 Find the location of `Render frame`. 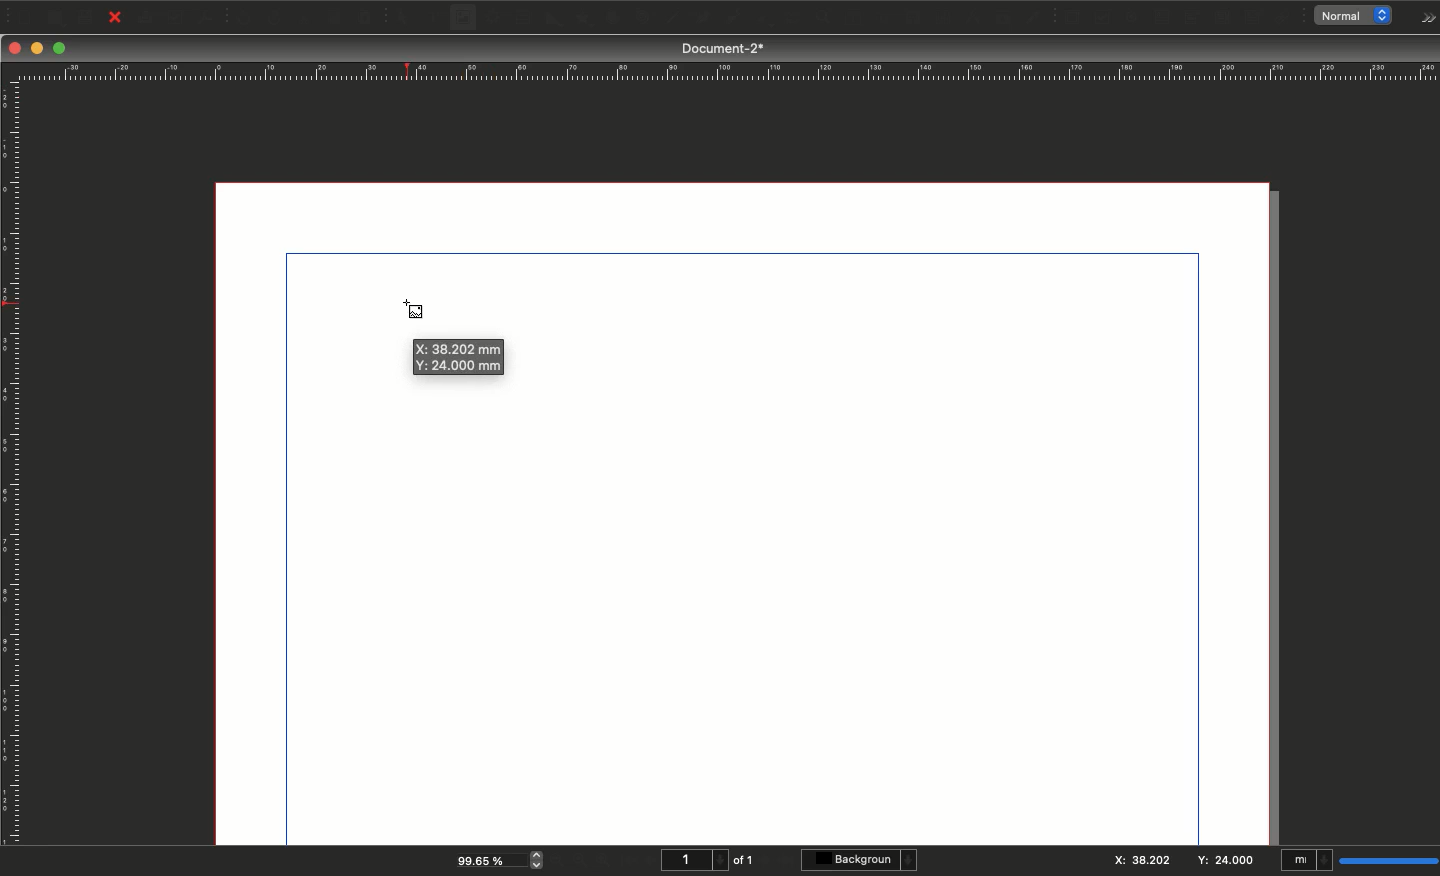

Render frame is located at coordinates (491, 18).